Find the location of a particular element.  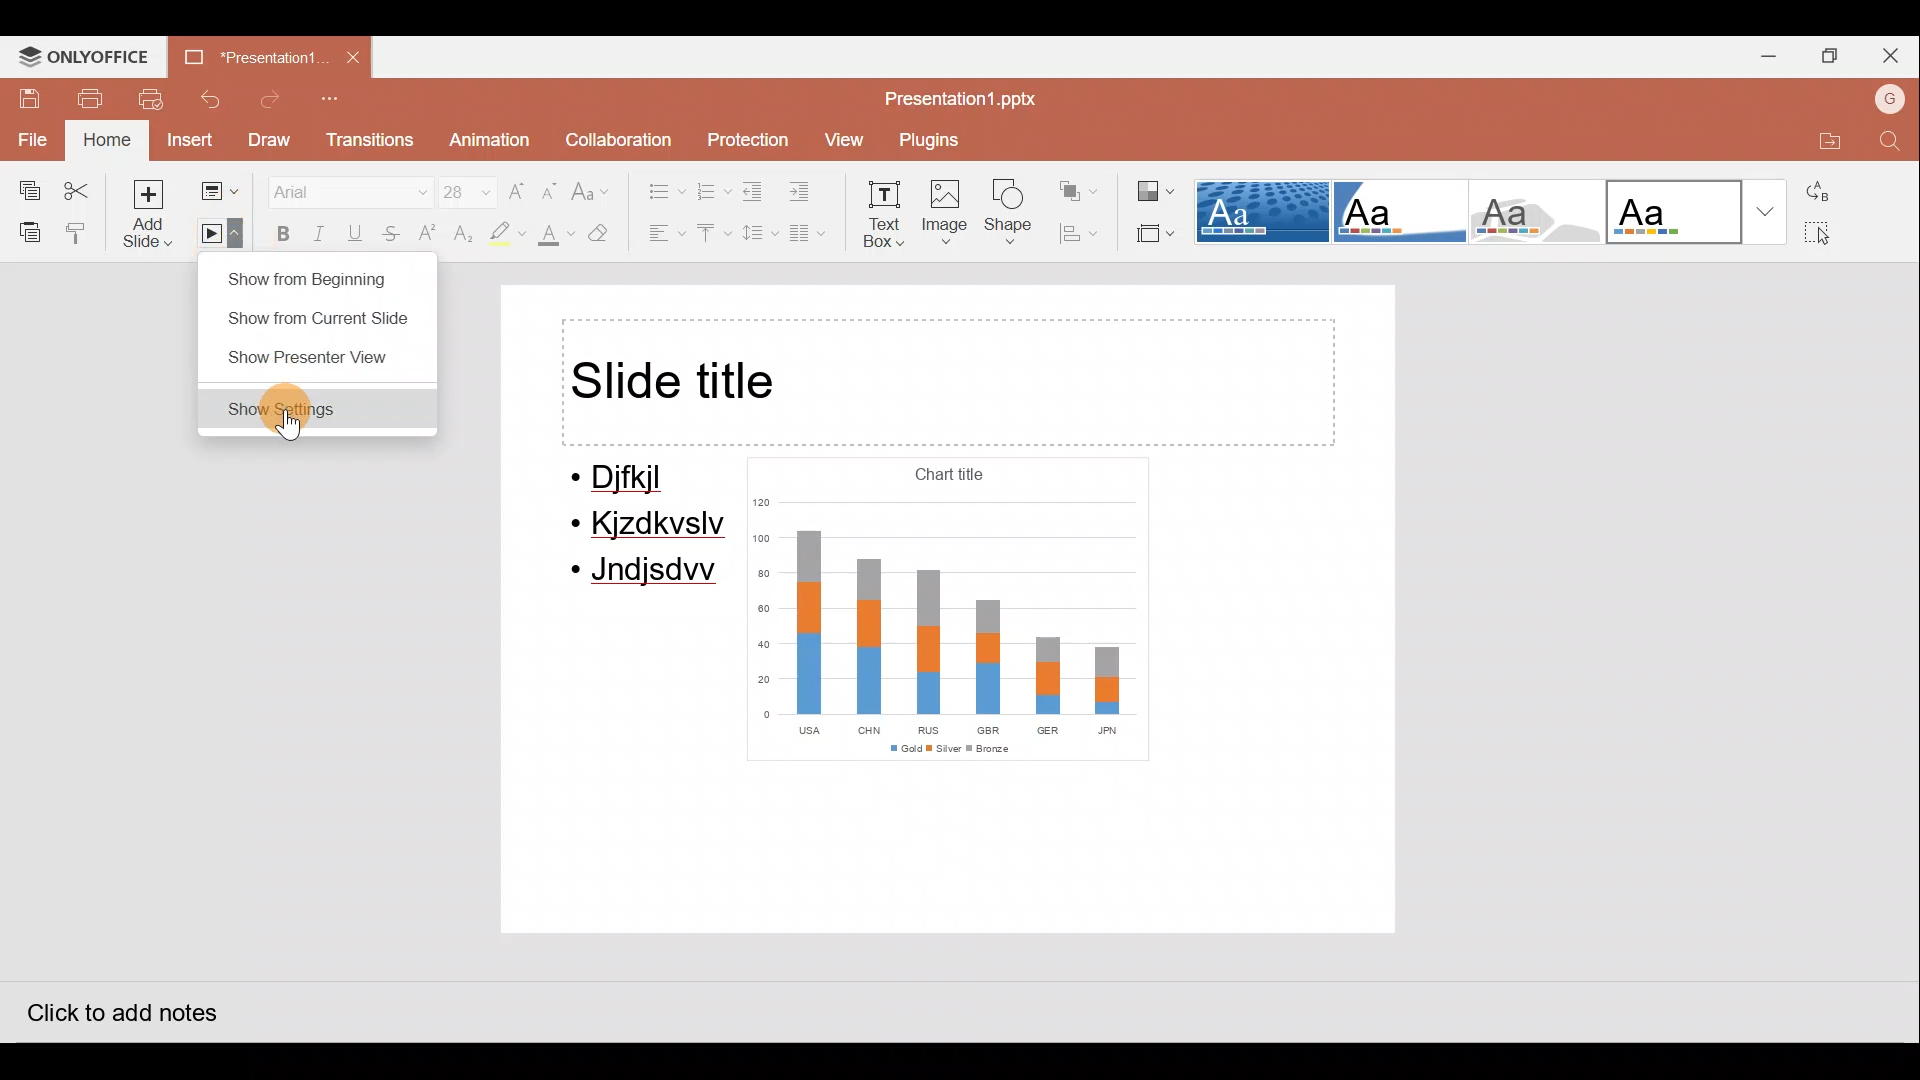

Change colour theme is located at coordinates (1152, 192).